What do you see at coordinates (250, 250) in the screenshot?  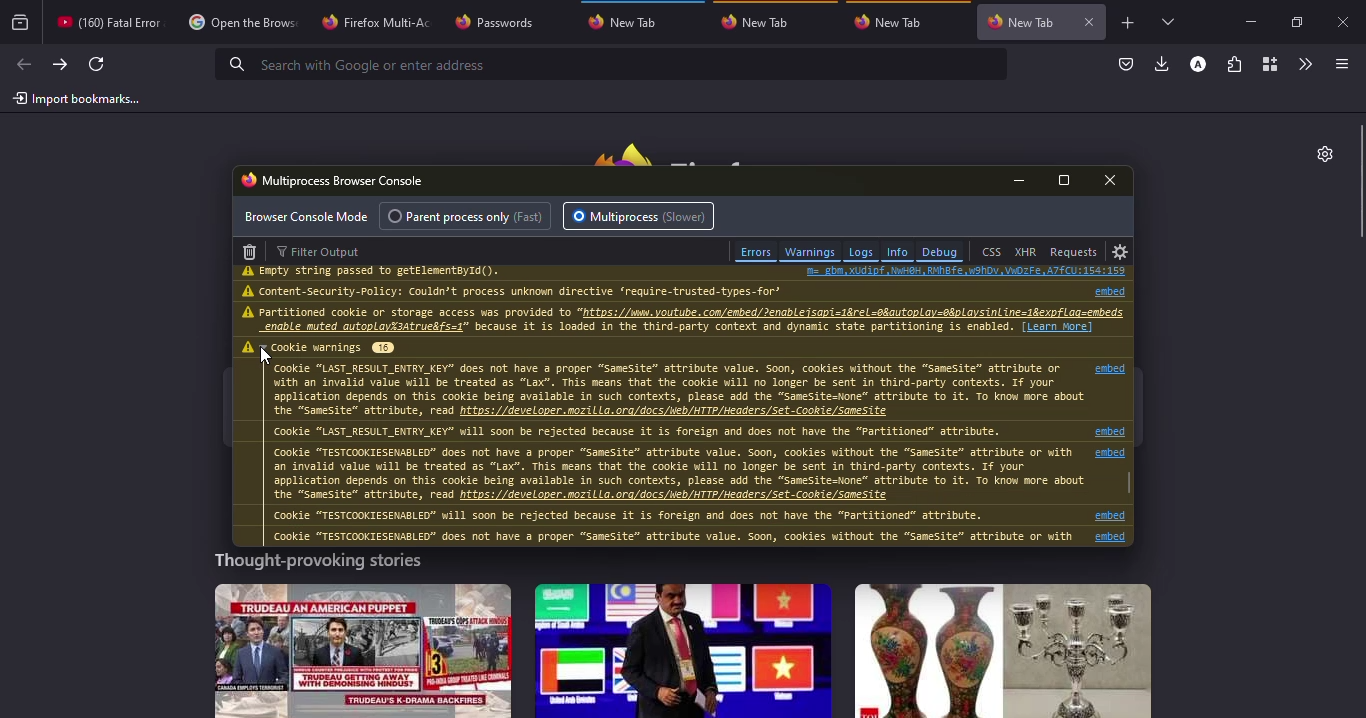 I see `bin` at bounding box center [250, 250].